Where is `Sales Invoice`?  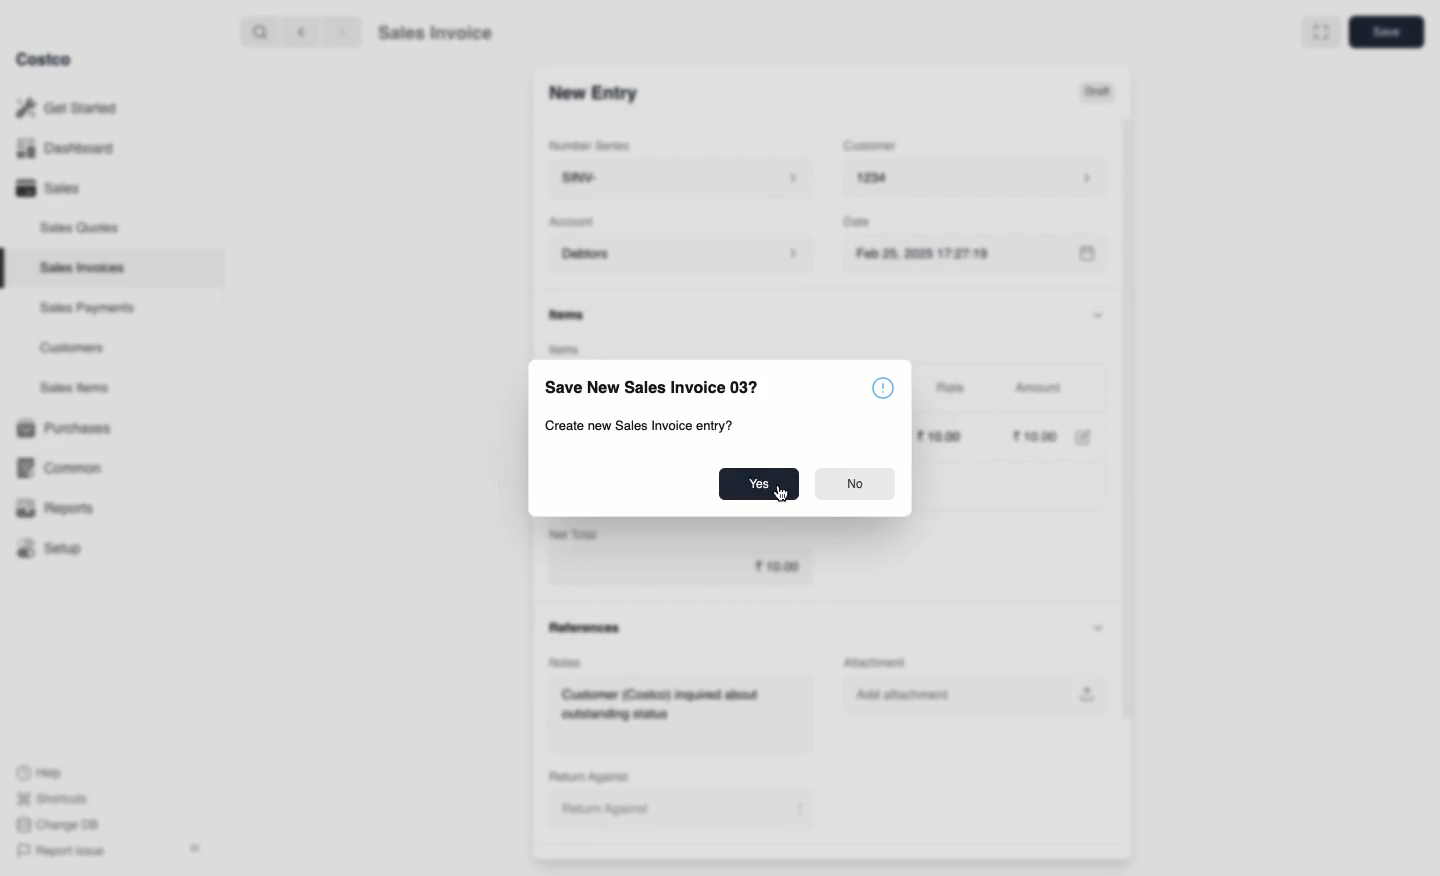 Sales Invoice is located at coordinates (439, 33).